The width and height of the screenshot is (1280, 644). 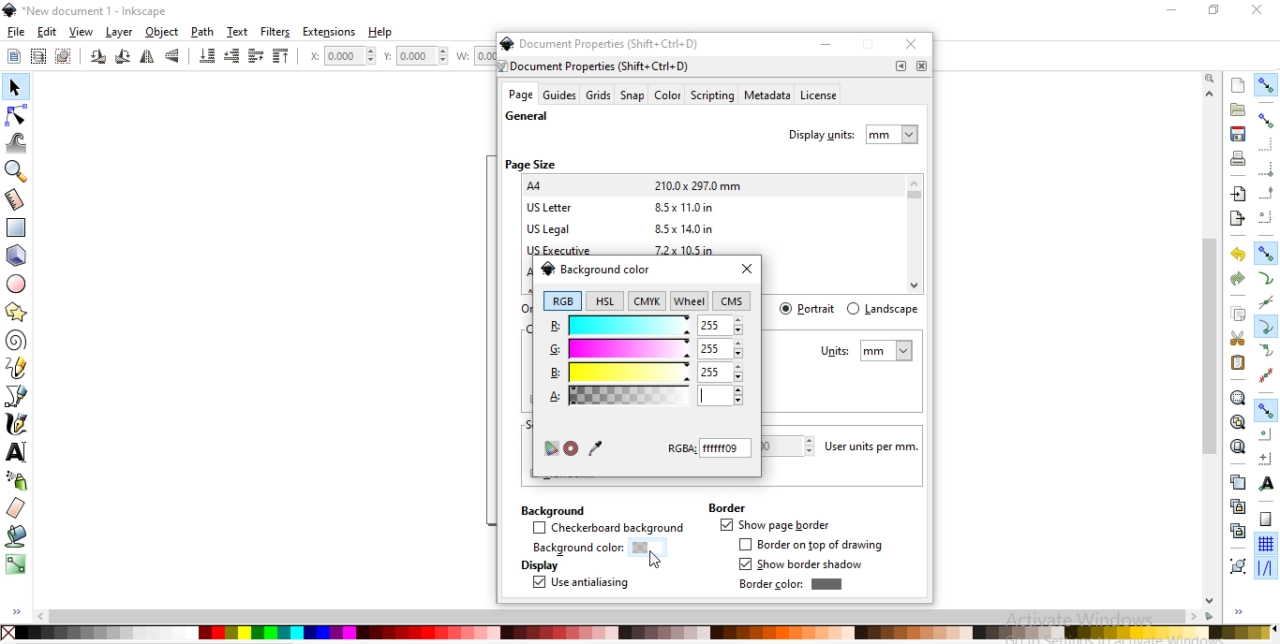 I want to click on text, so click(x=239, y=32).